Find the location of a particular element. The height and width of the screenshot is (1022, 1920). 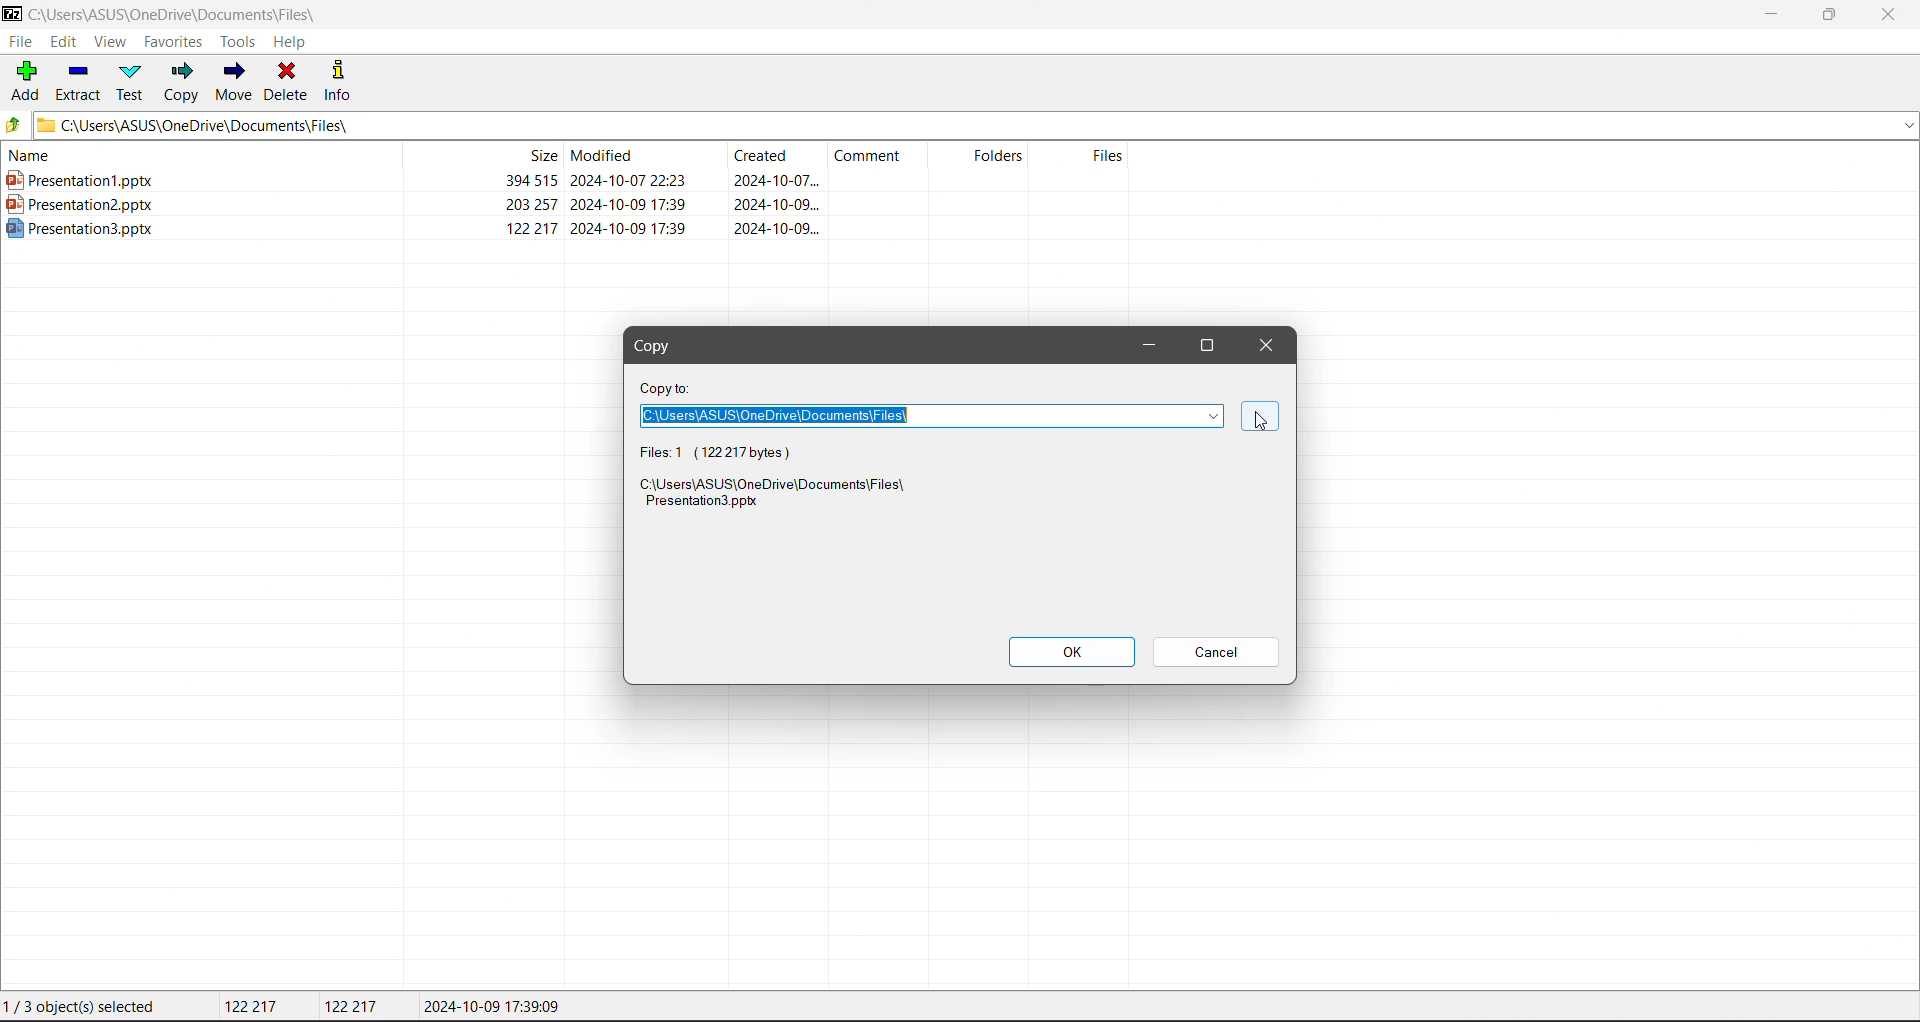

Close is located at coordinates (1894, 15).